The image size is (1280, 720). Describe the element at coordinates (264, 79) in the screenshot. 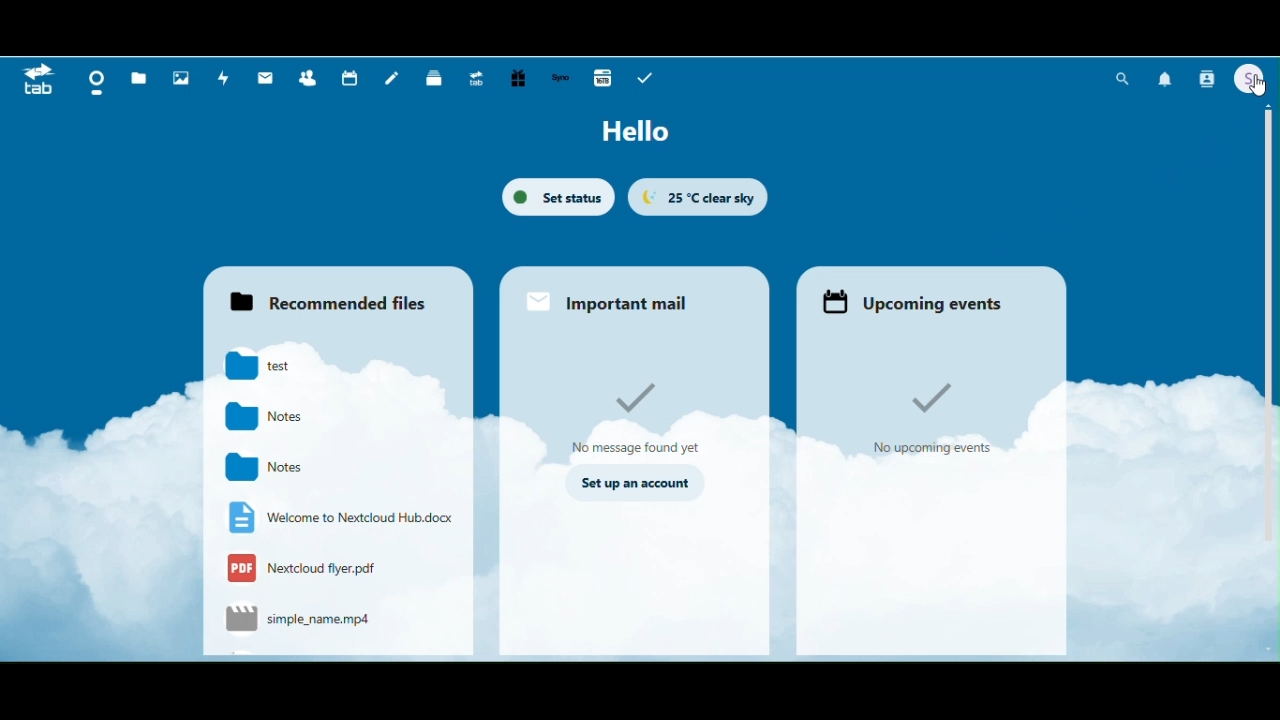

I see `Mail` at that location.